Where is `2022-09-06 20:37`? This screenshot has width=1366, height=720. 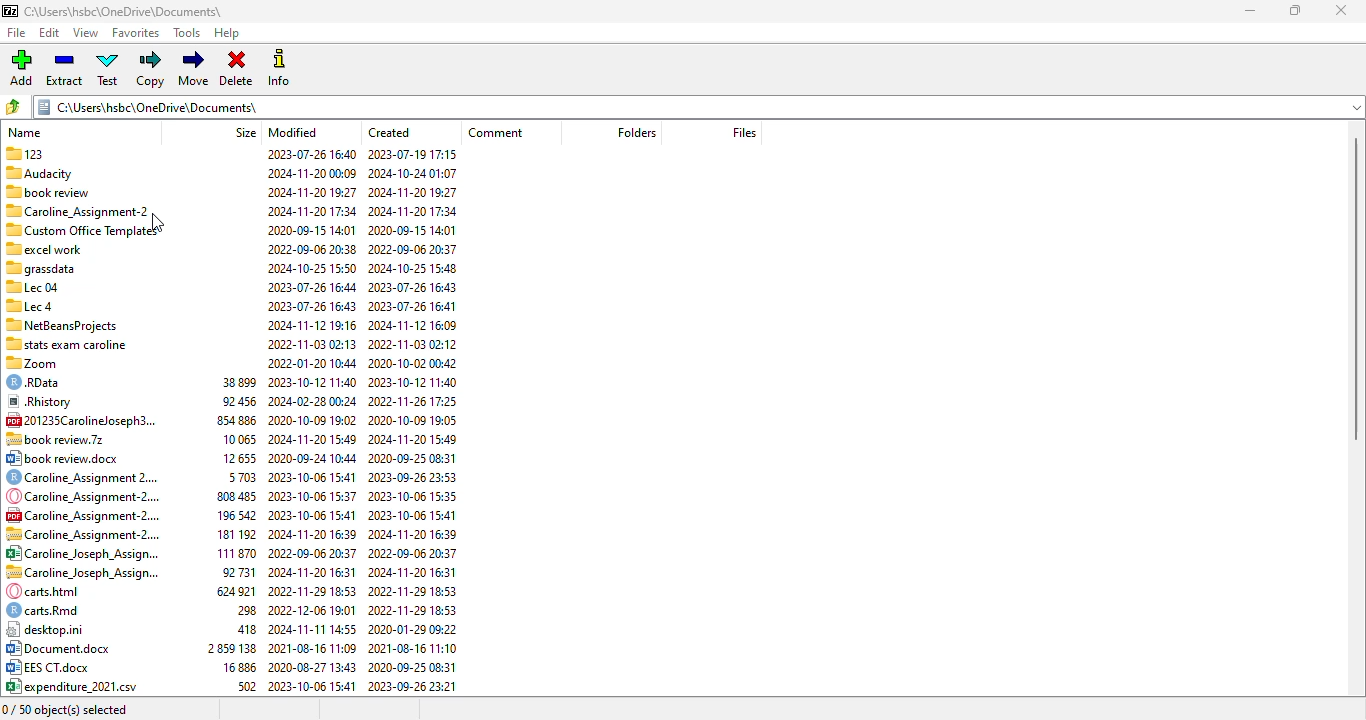 2022-09-06 20:37 is located at coordinates (310, 553).